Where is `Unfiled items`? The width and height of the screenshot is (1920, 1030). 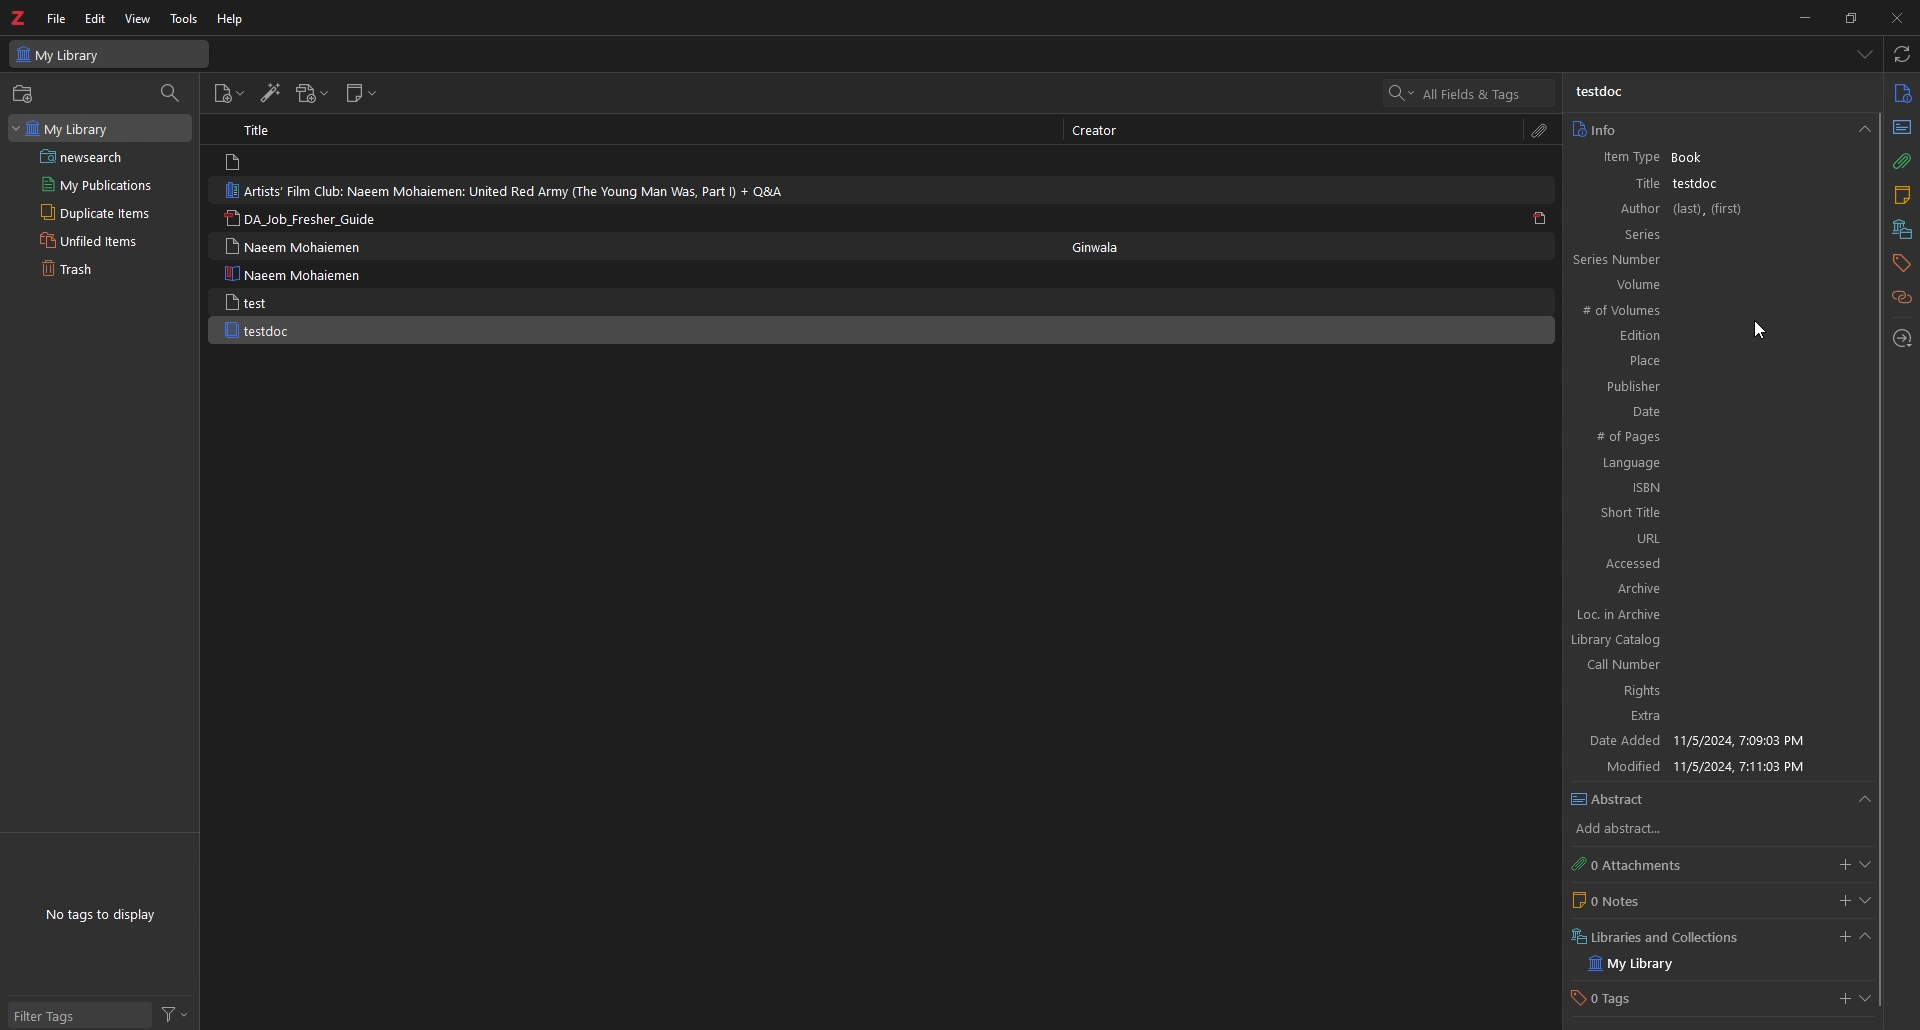 Unfiled items is located at coordinates (101, 240).